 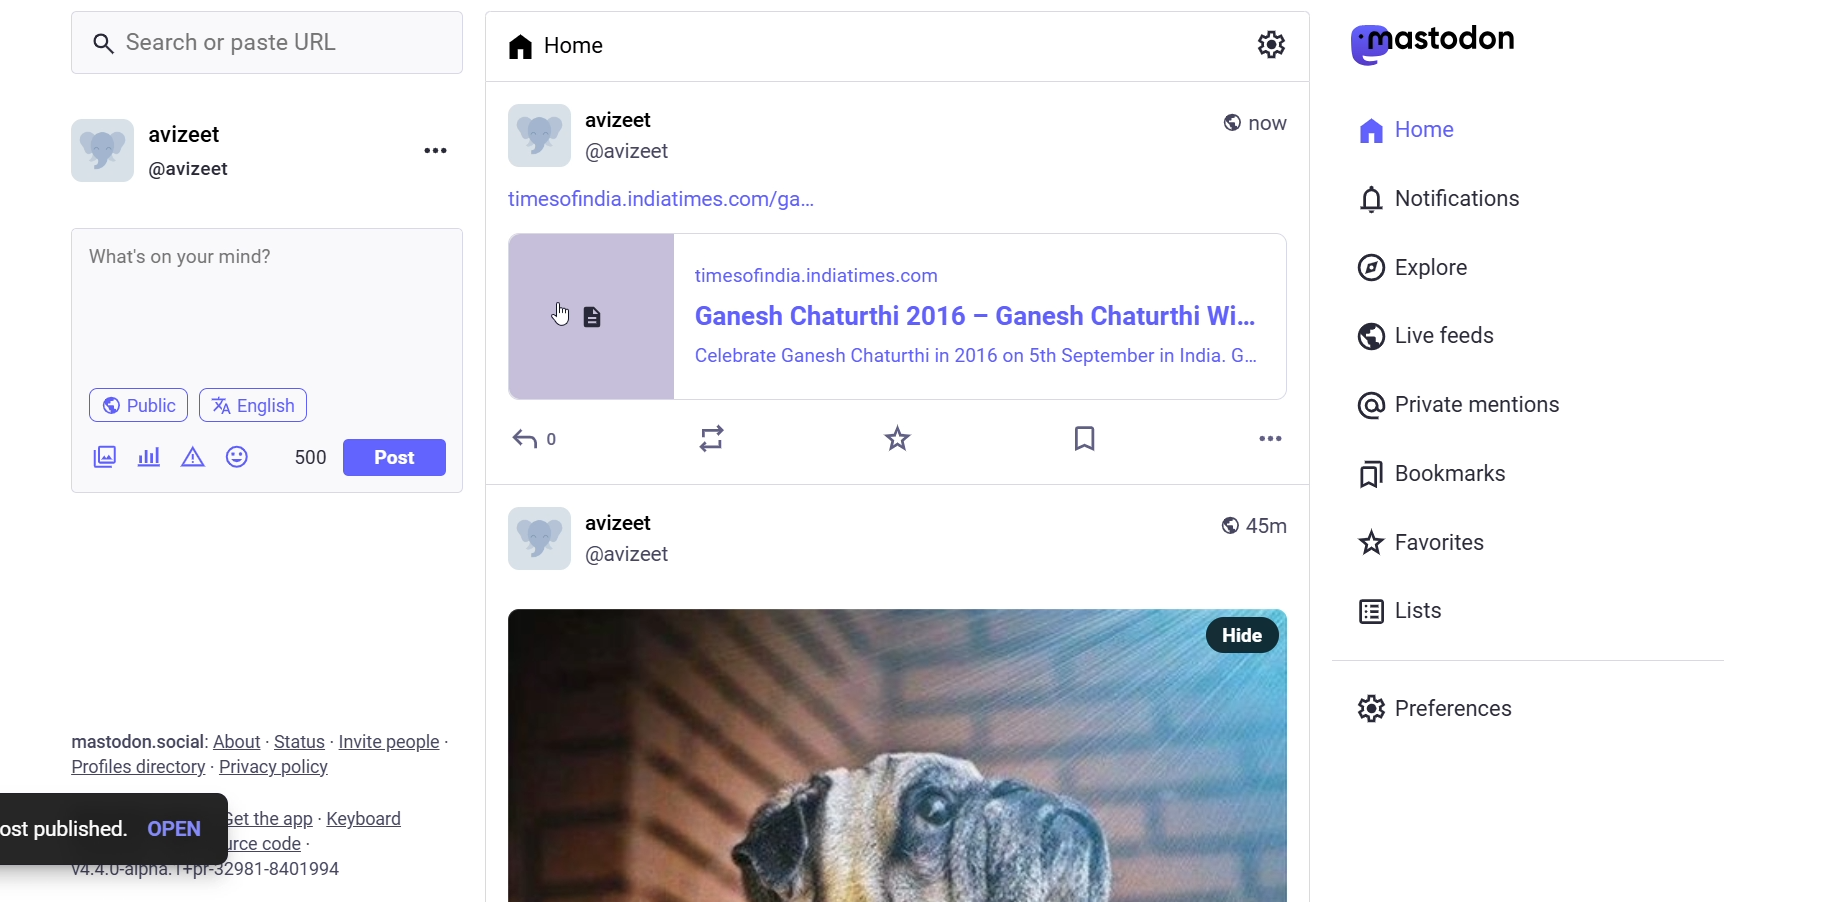 I want to click on _ Search or paste URL, so click(x=239, y=41).